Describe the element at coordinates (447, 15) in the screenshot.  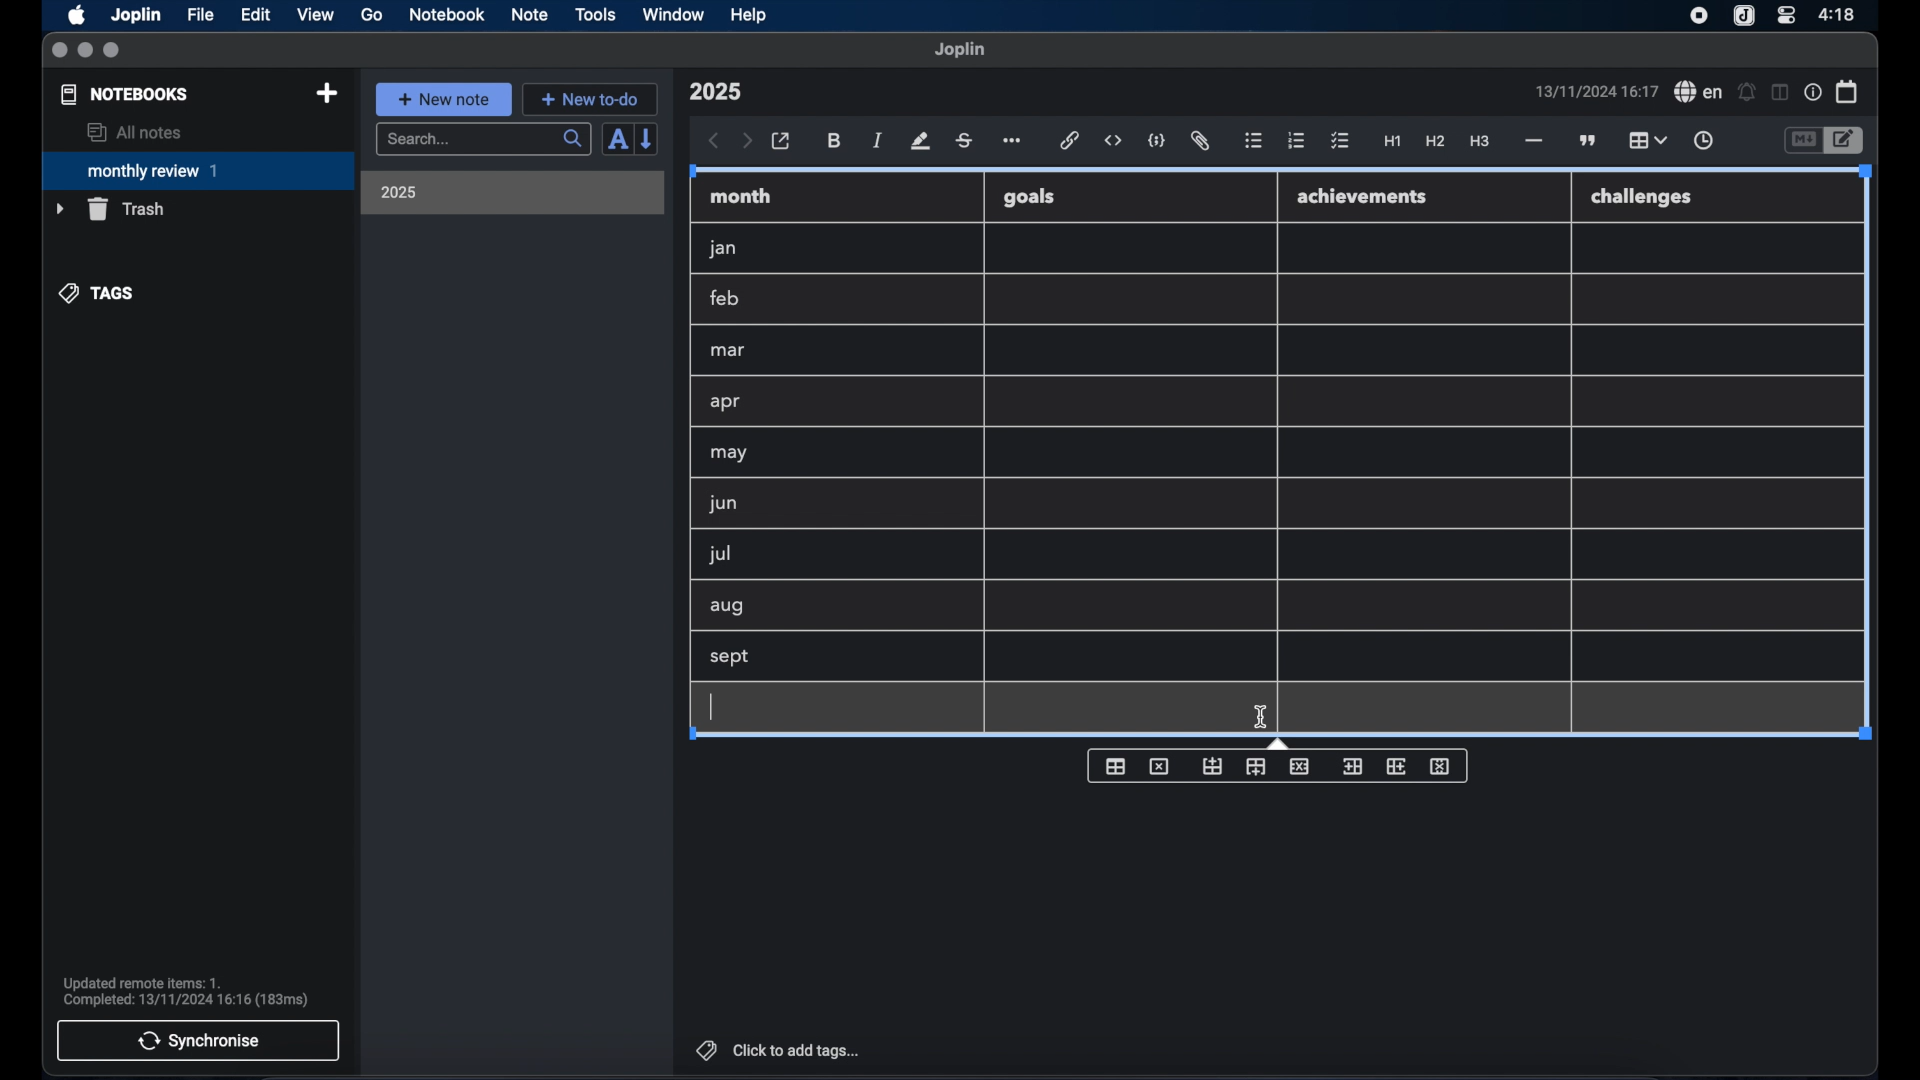
I see `notebook` at that location.